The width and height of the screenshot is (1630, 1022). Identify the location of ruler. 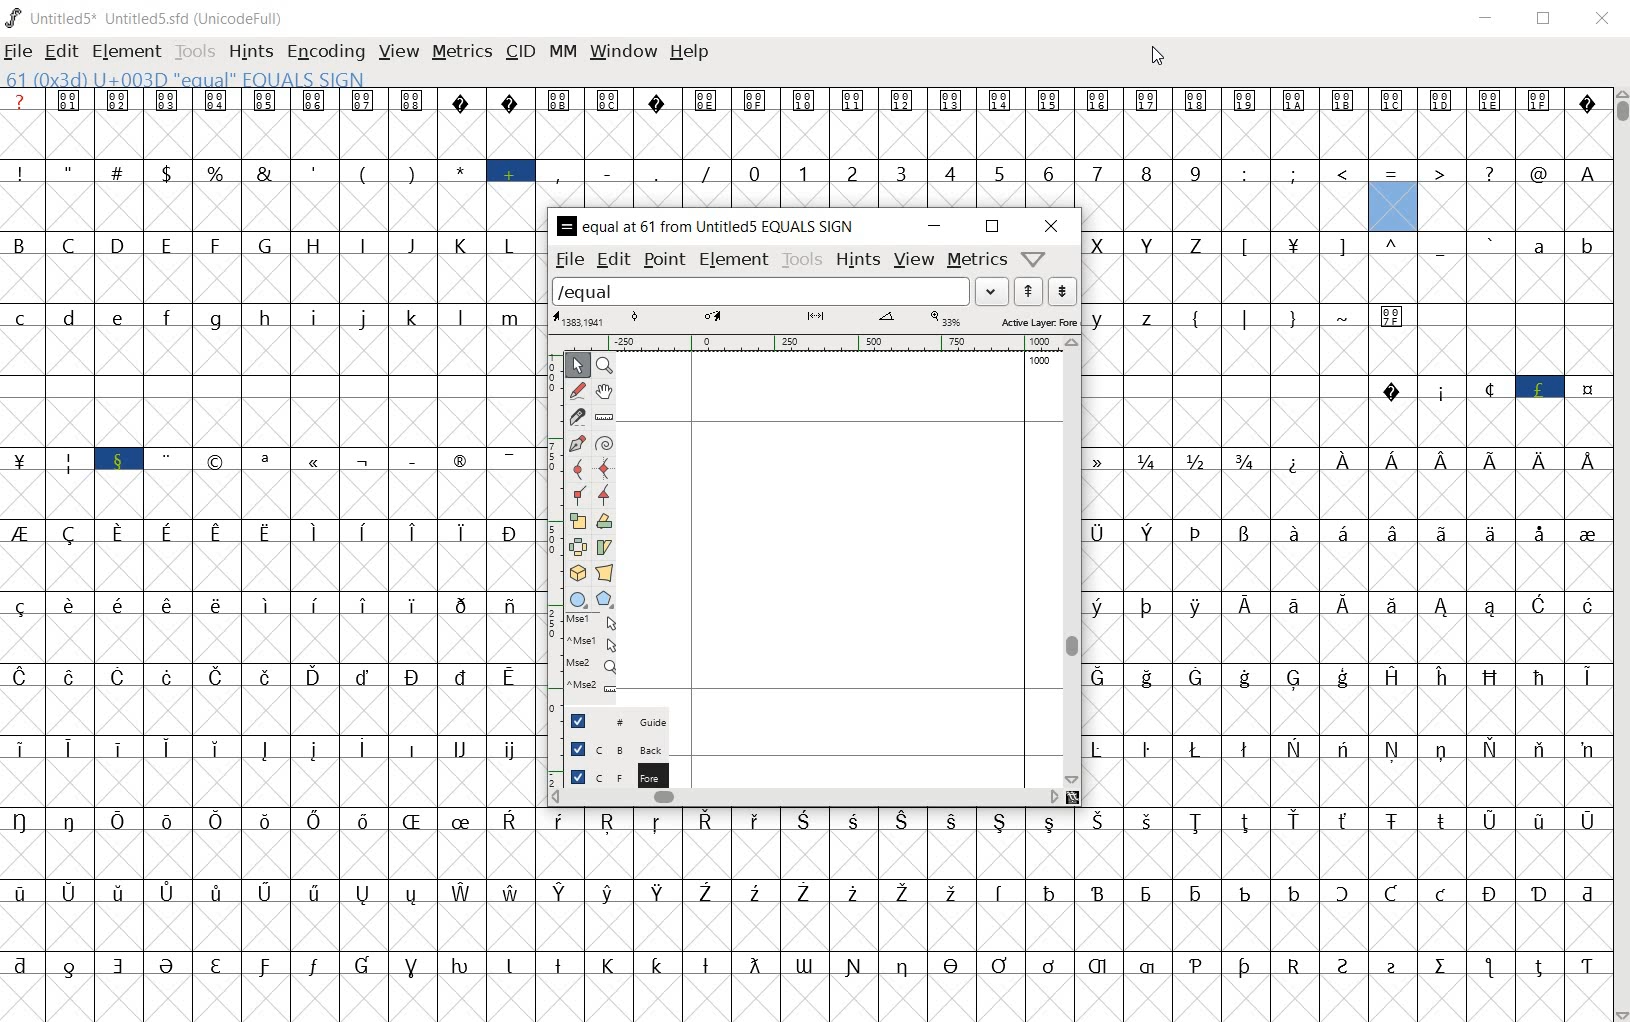
(835, 343).